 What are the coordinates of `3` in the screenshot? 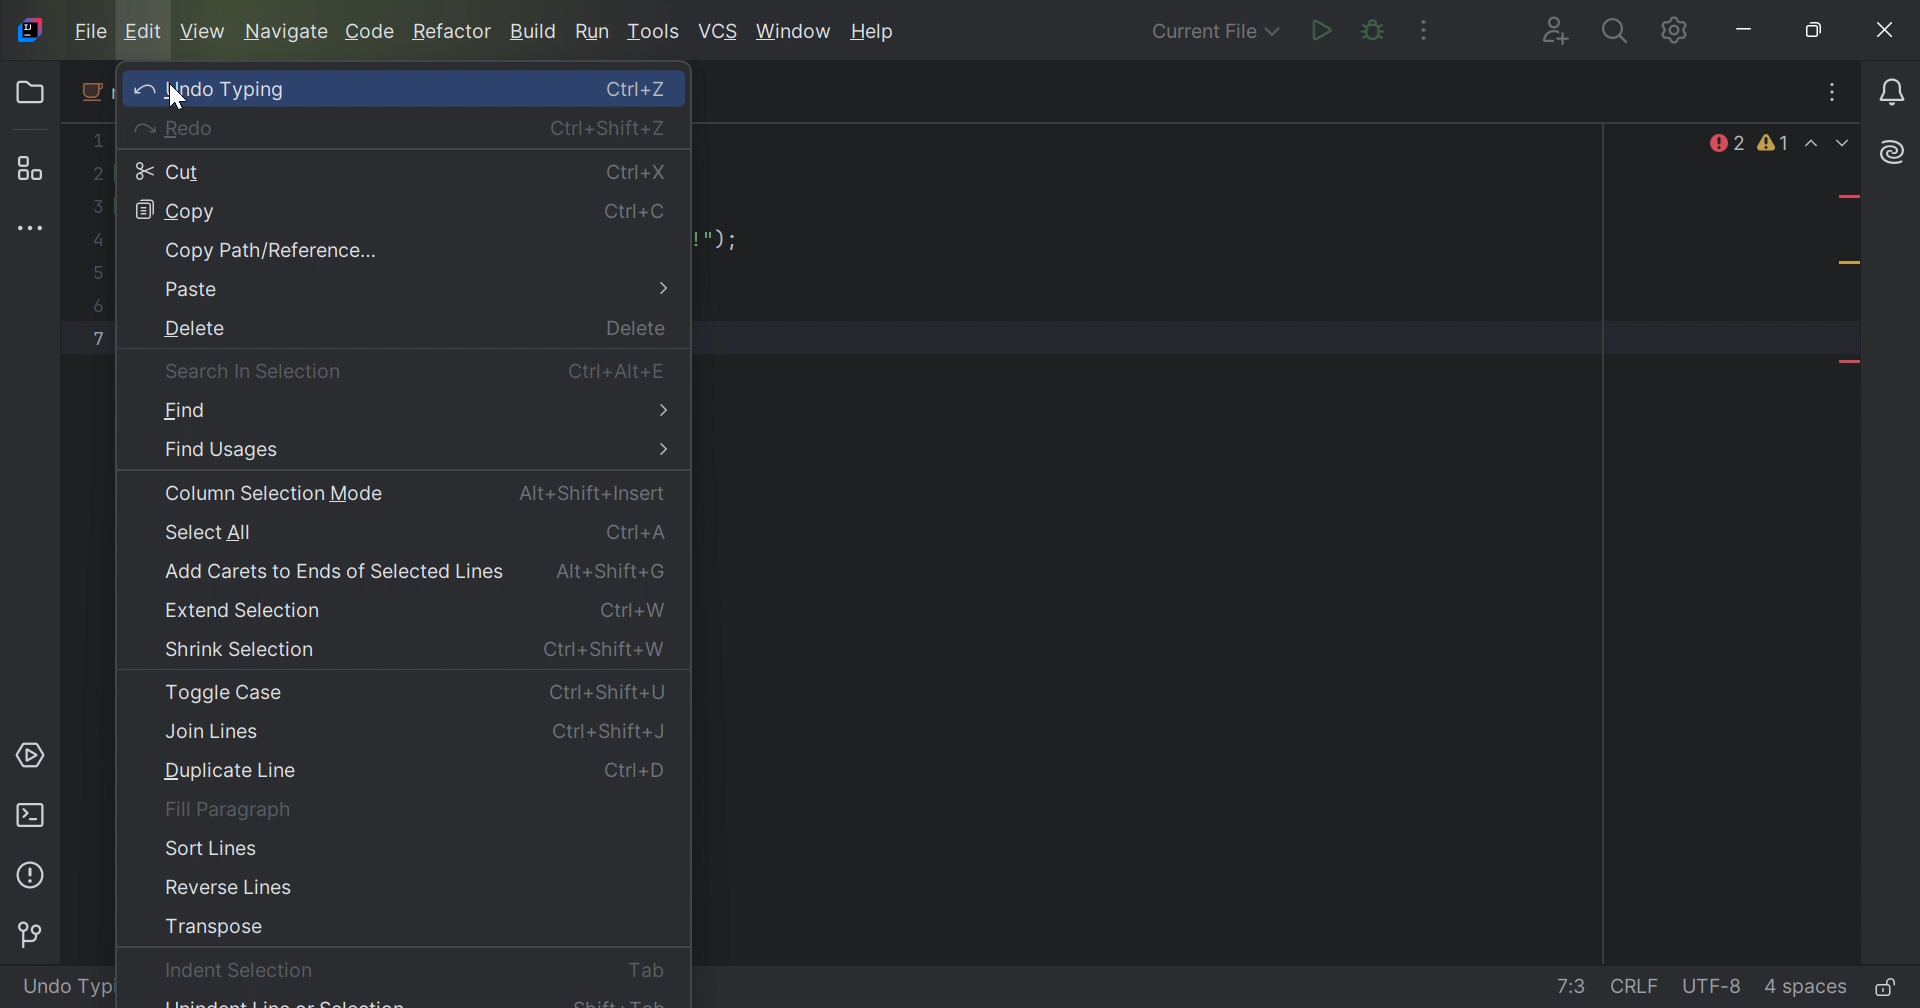 It's located at (95, 207).